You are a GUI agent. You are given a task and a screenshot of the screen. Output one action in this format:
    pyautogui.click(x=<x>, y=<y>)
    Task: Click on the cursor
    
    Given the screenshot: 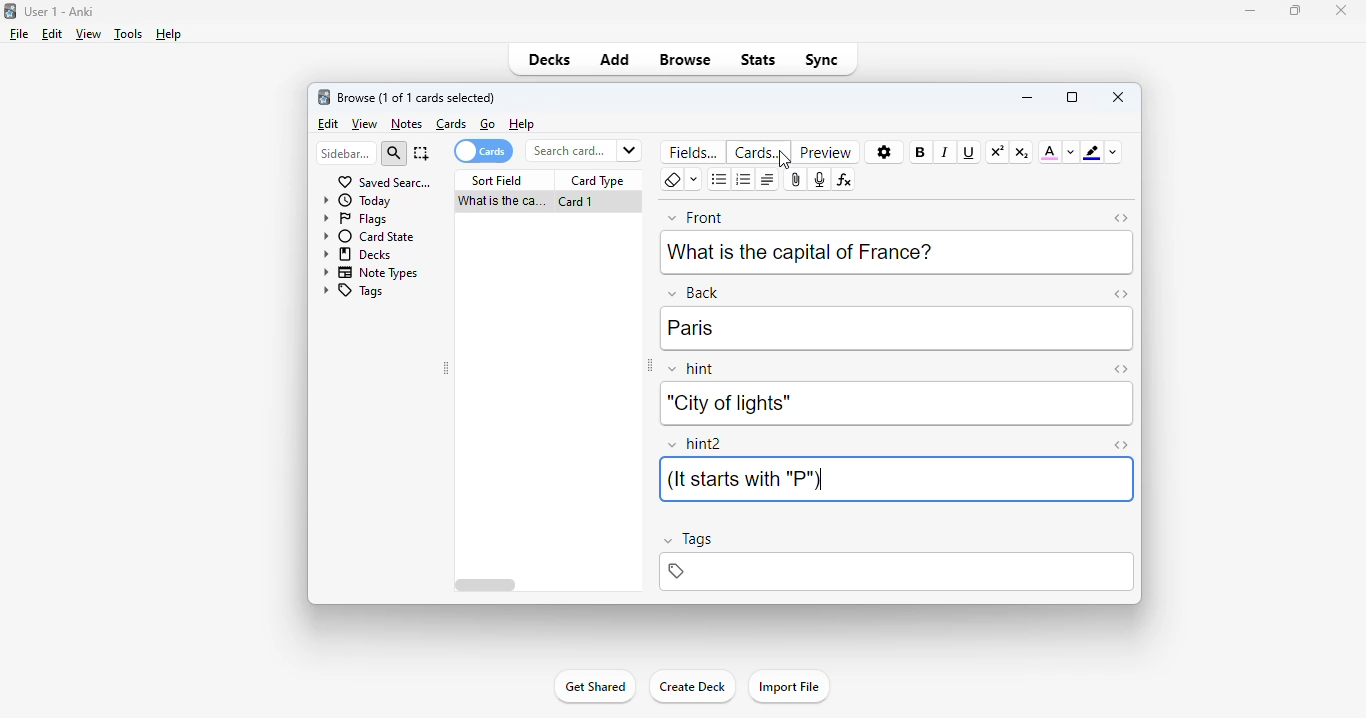 What is the action you would take?
    pyautogui.click(x=785, y=161)
    